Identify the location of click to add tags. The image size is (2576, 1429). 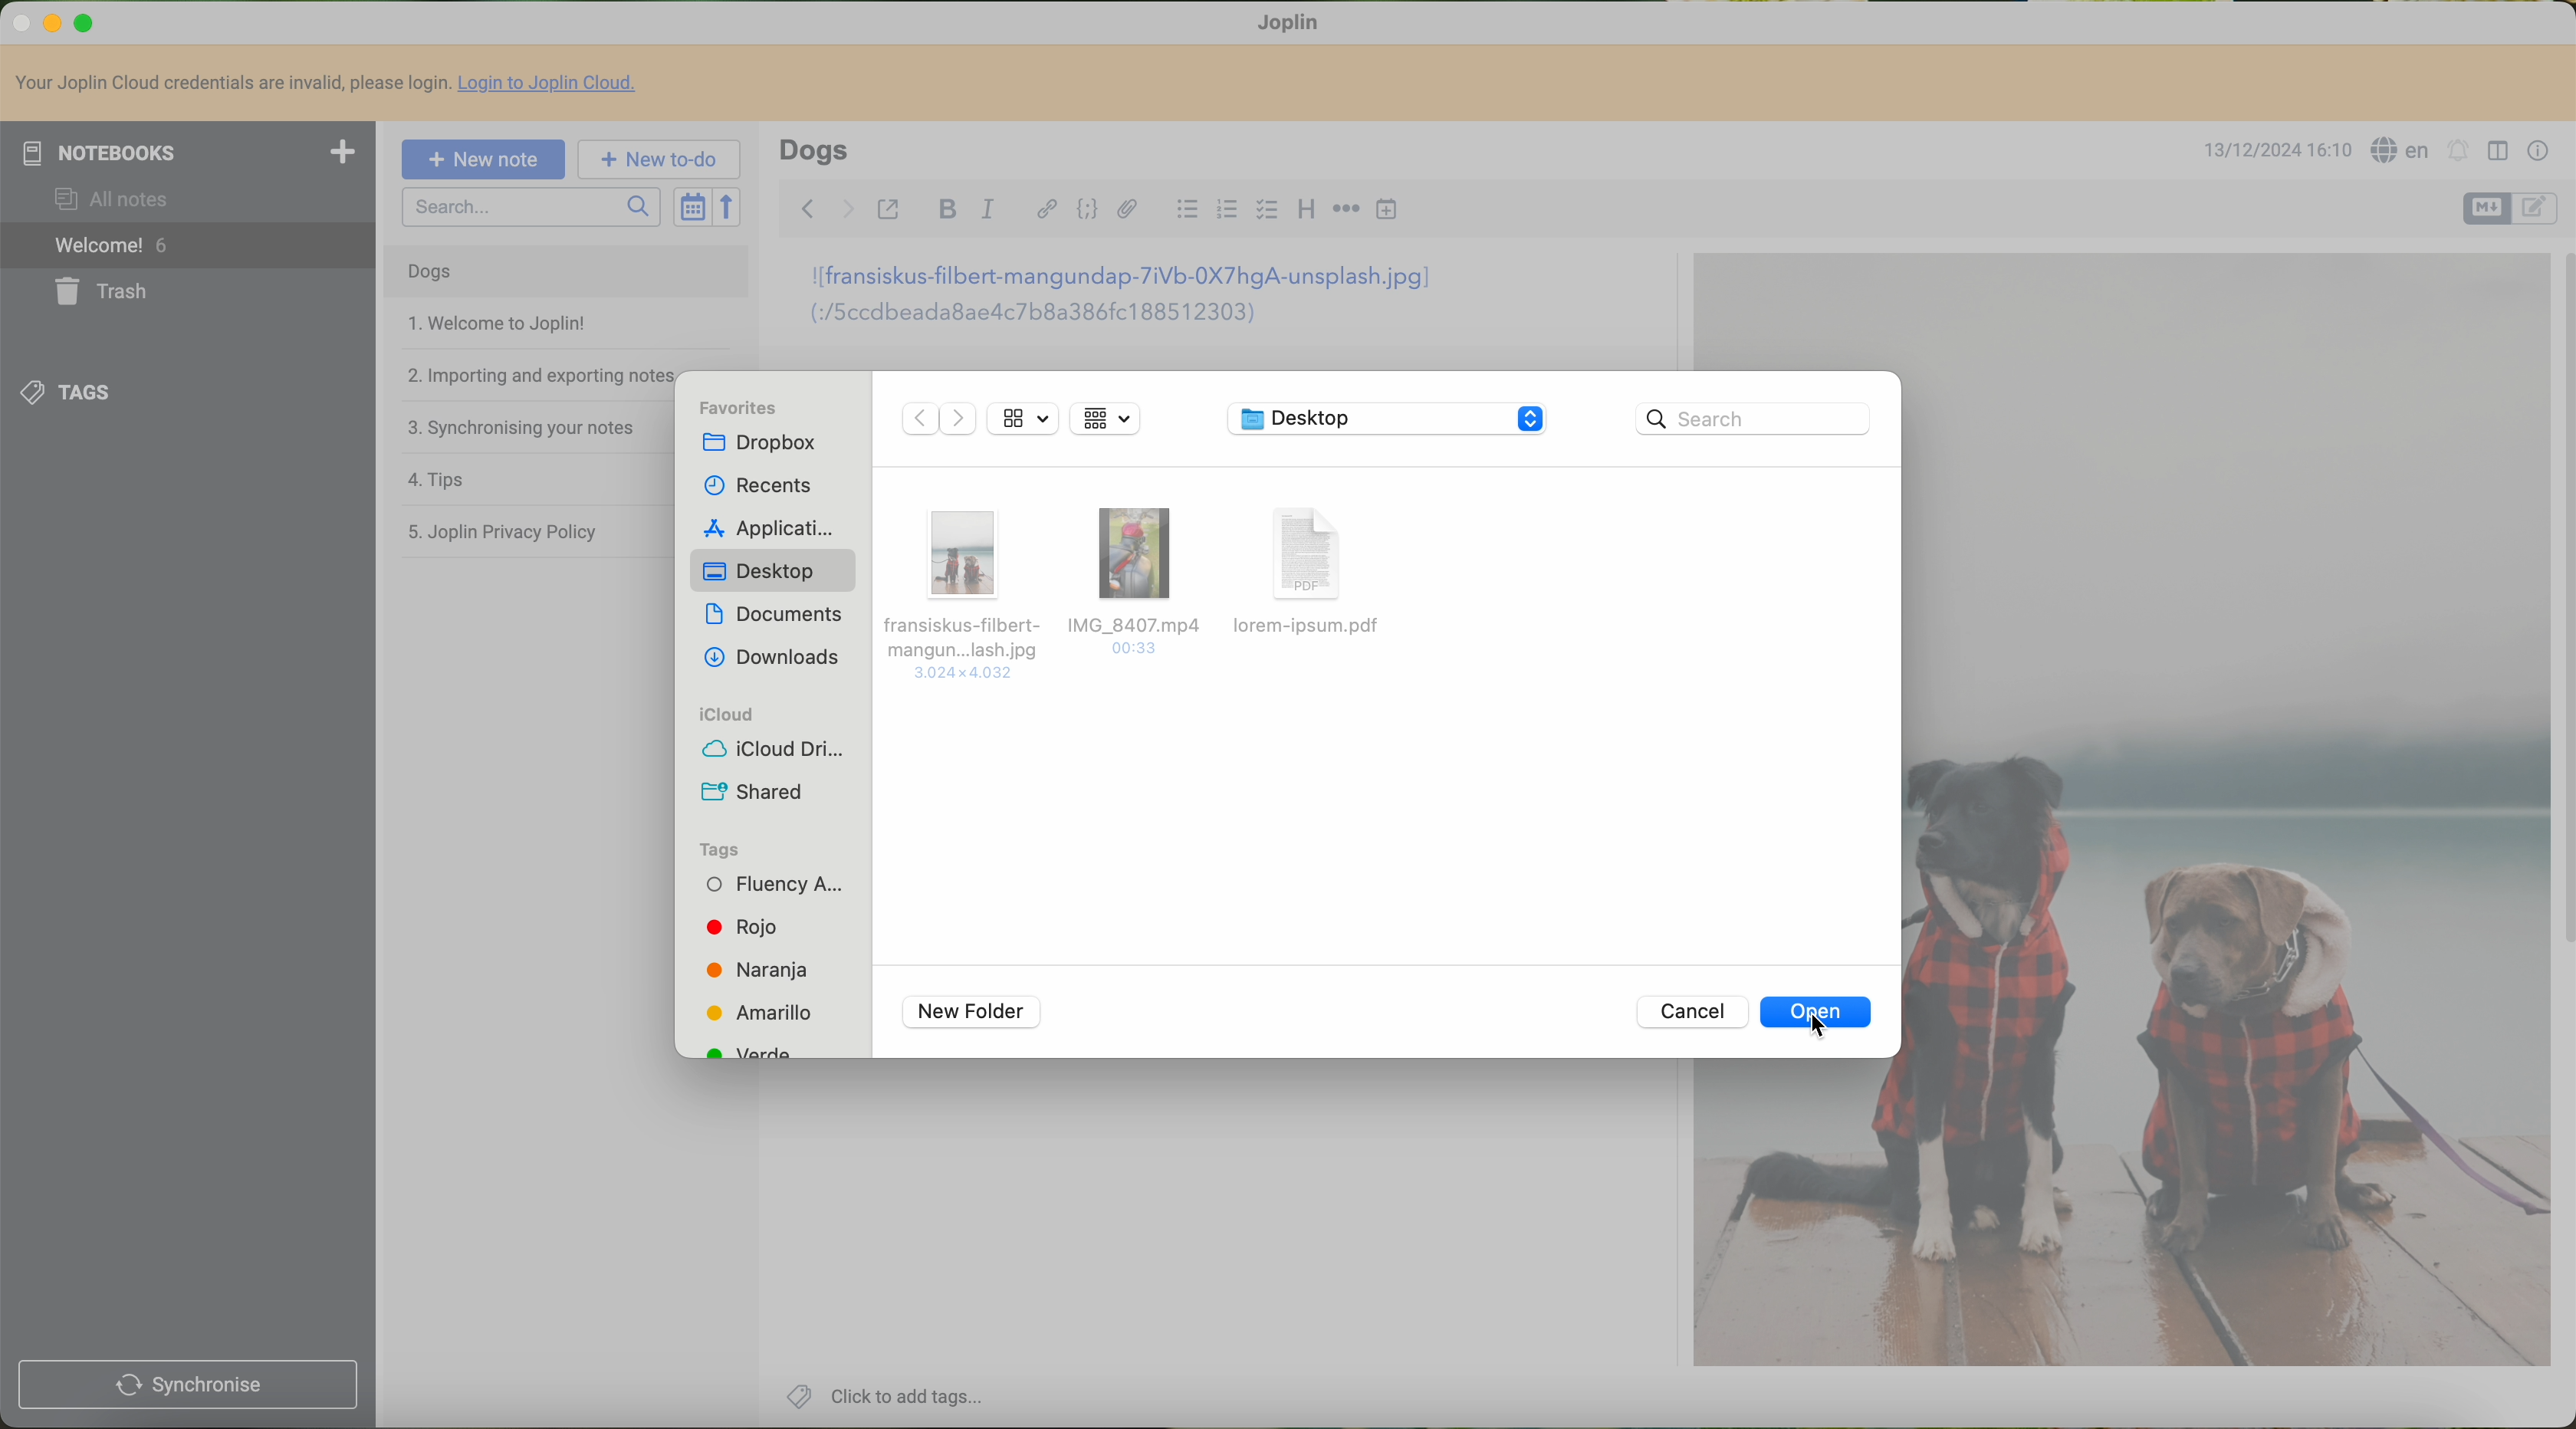
(881, 1395).